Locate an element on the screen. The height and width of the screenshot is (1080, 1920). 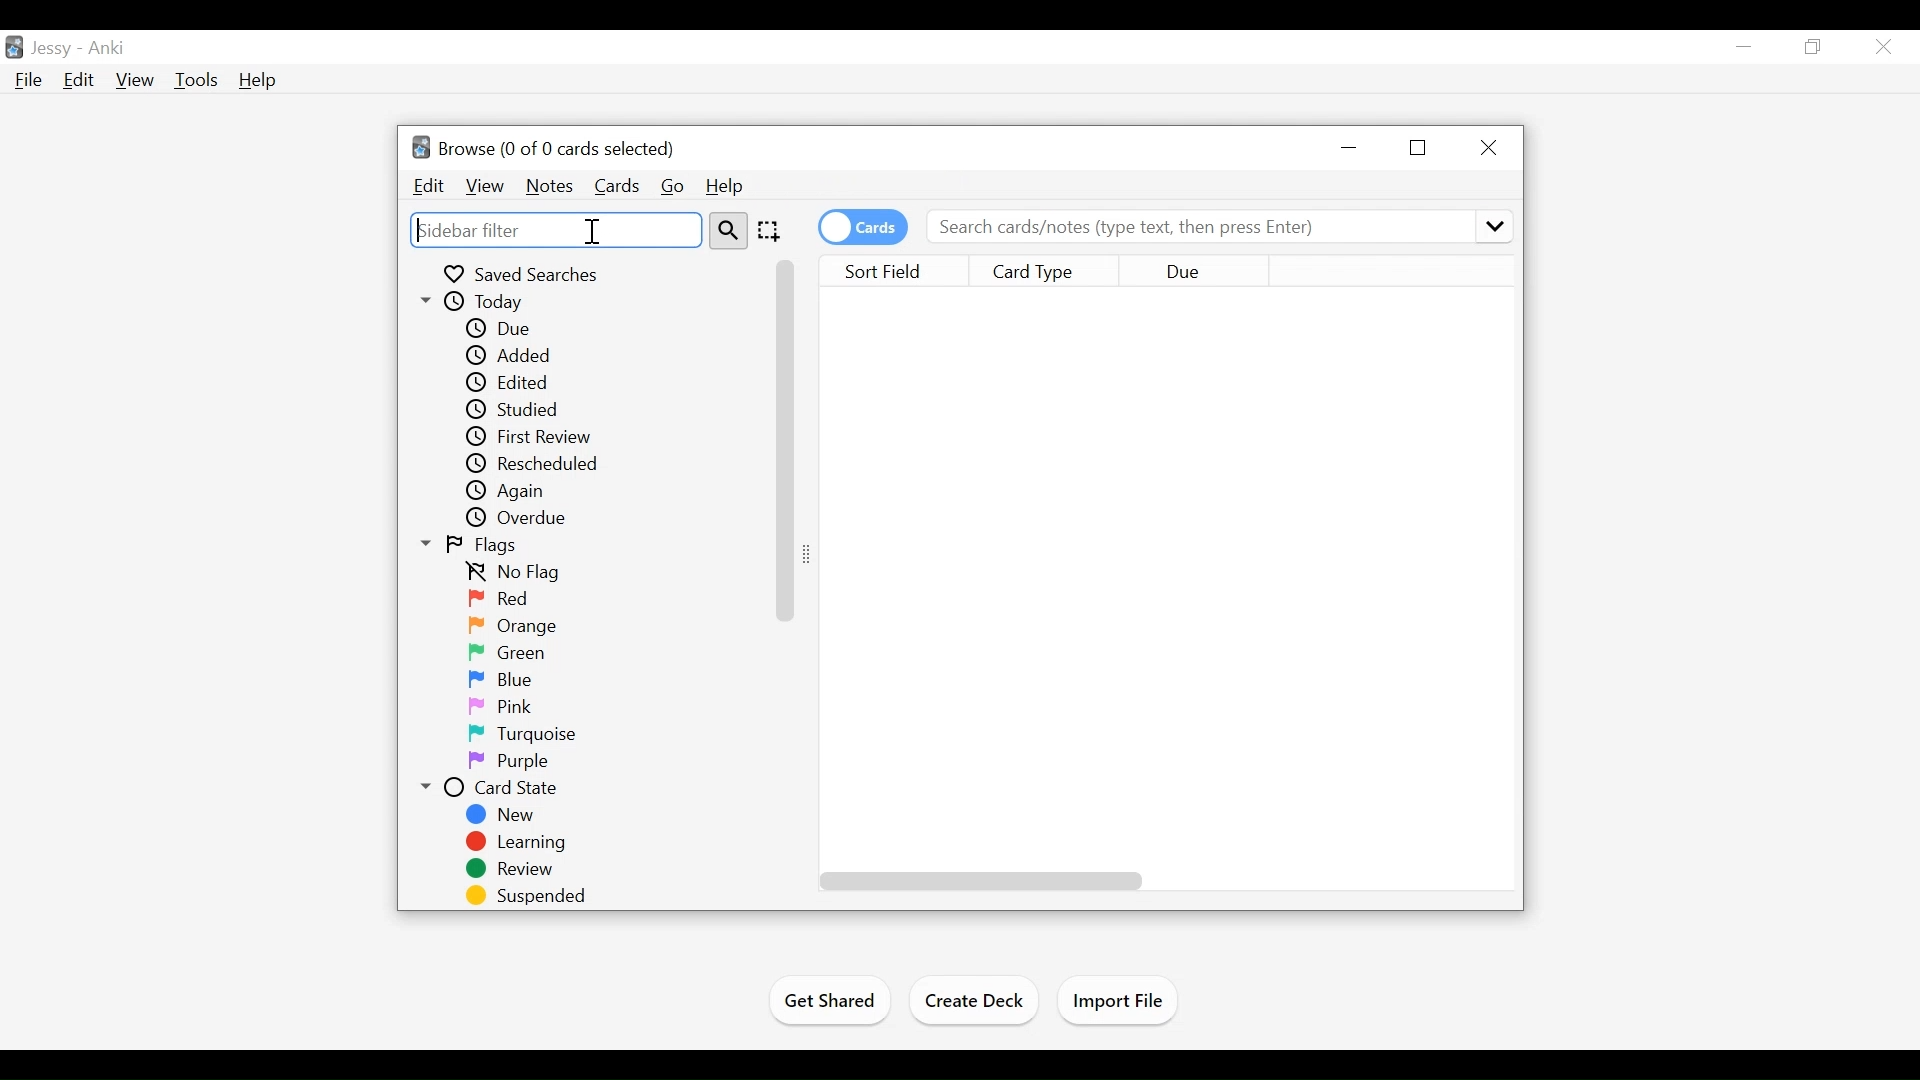
View is located at coordinates (135, 79).